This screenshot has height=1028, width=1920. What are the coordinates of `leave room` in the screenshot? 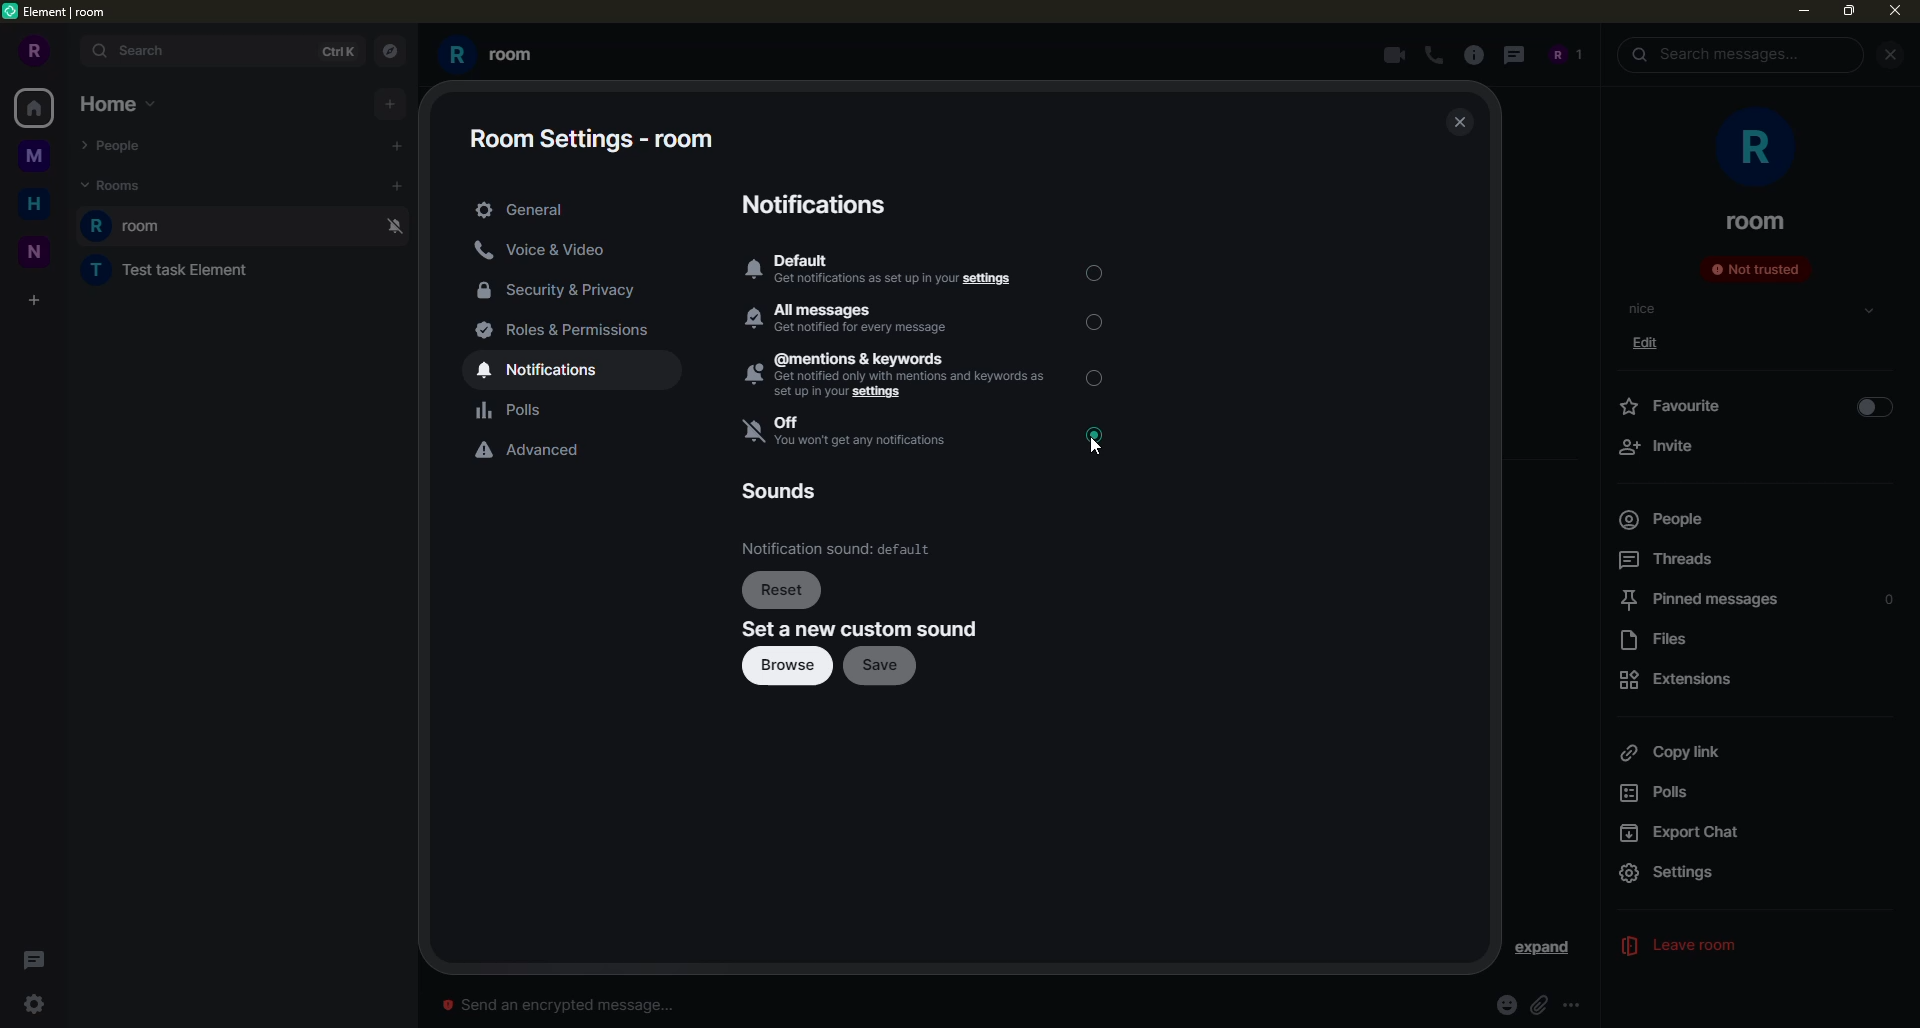 It's located at (1695, 947).